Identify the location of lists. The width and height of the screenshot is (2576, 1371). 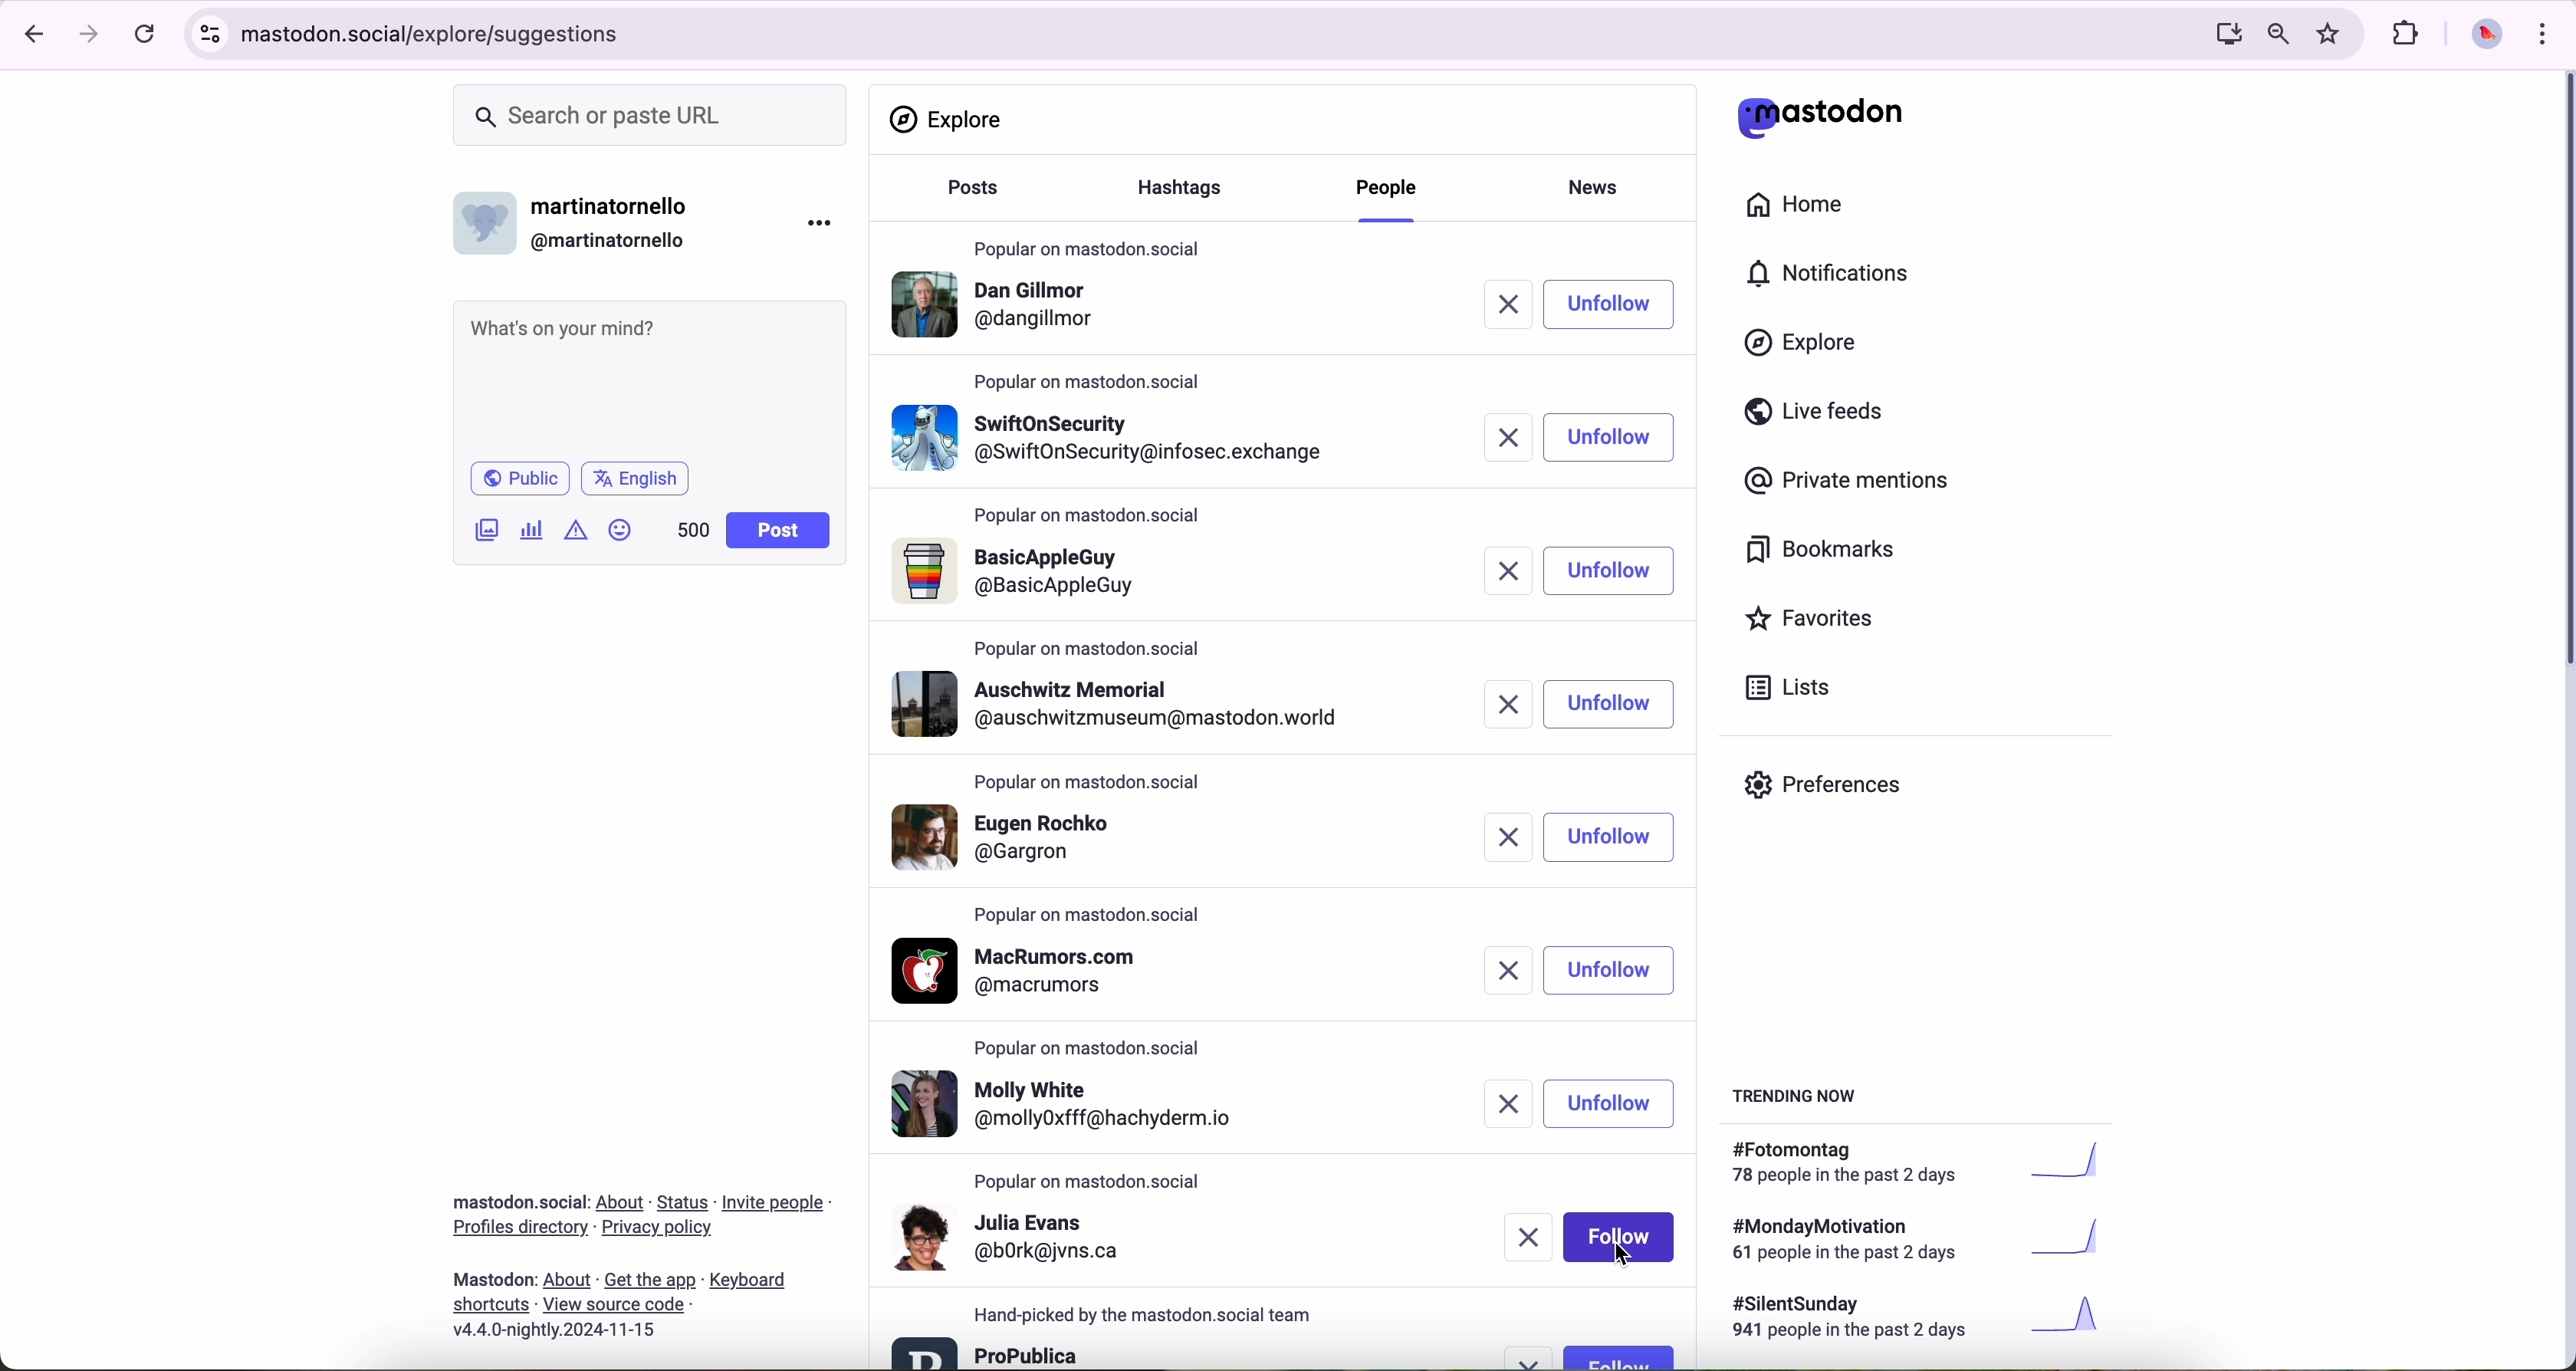
(1780, 687).